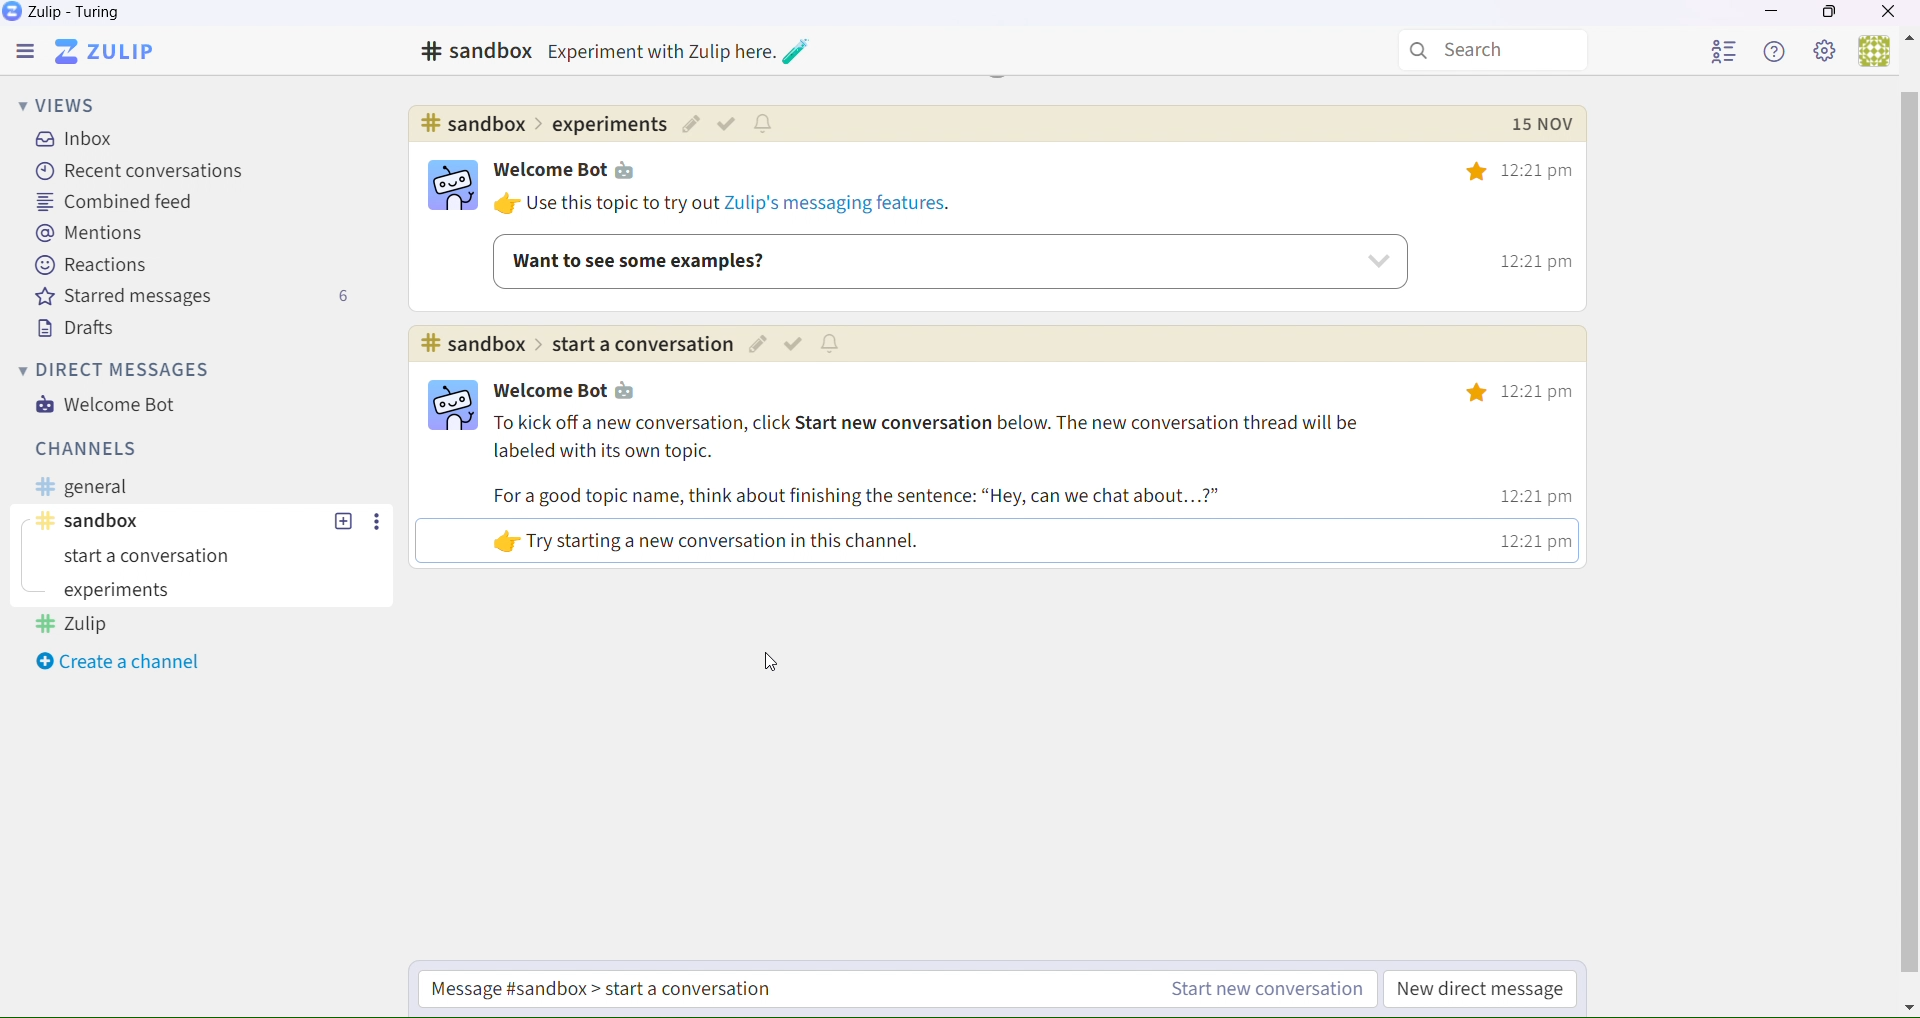 Image resolution: width=1920 pixels, height=1018 pixels. I want to click on To kick off a new conversation, click Start new conversation below. The new conversation thread will be
labeled with its own topic., so click(942, 437).